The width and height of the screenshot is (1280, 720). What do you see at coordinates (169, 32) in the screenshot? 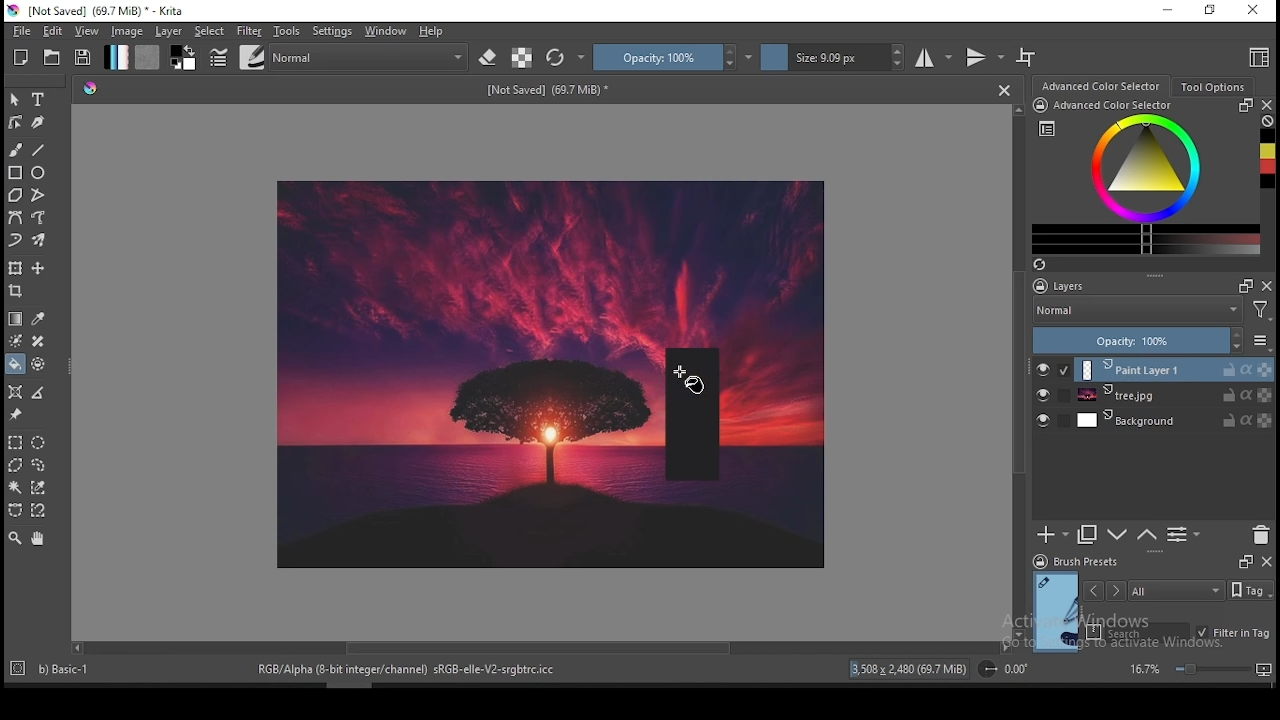
I see `layer` at bounding box center [169, 32].